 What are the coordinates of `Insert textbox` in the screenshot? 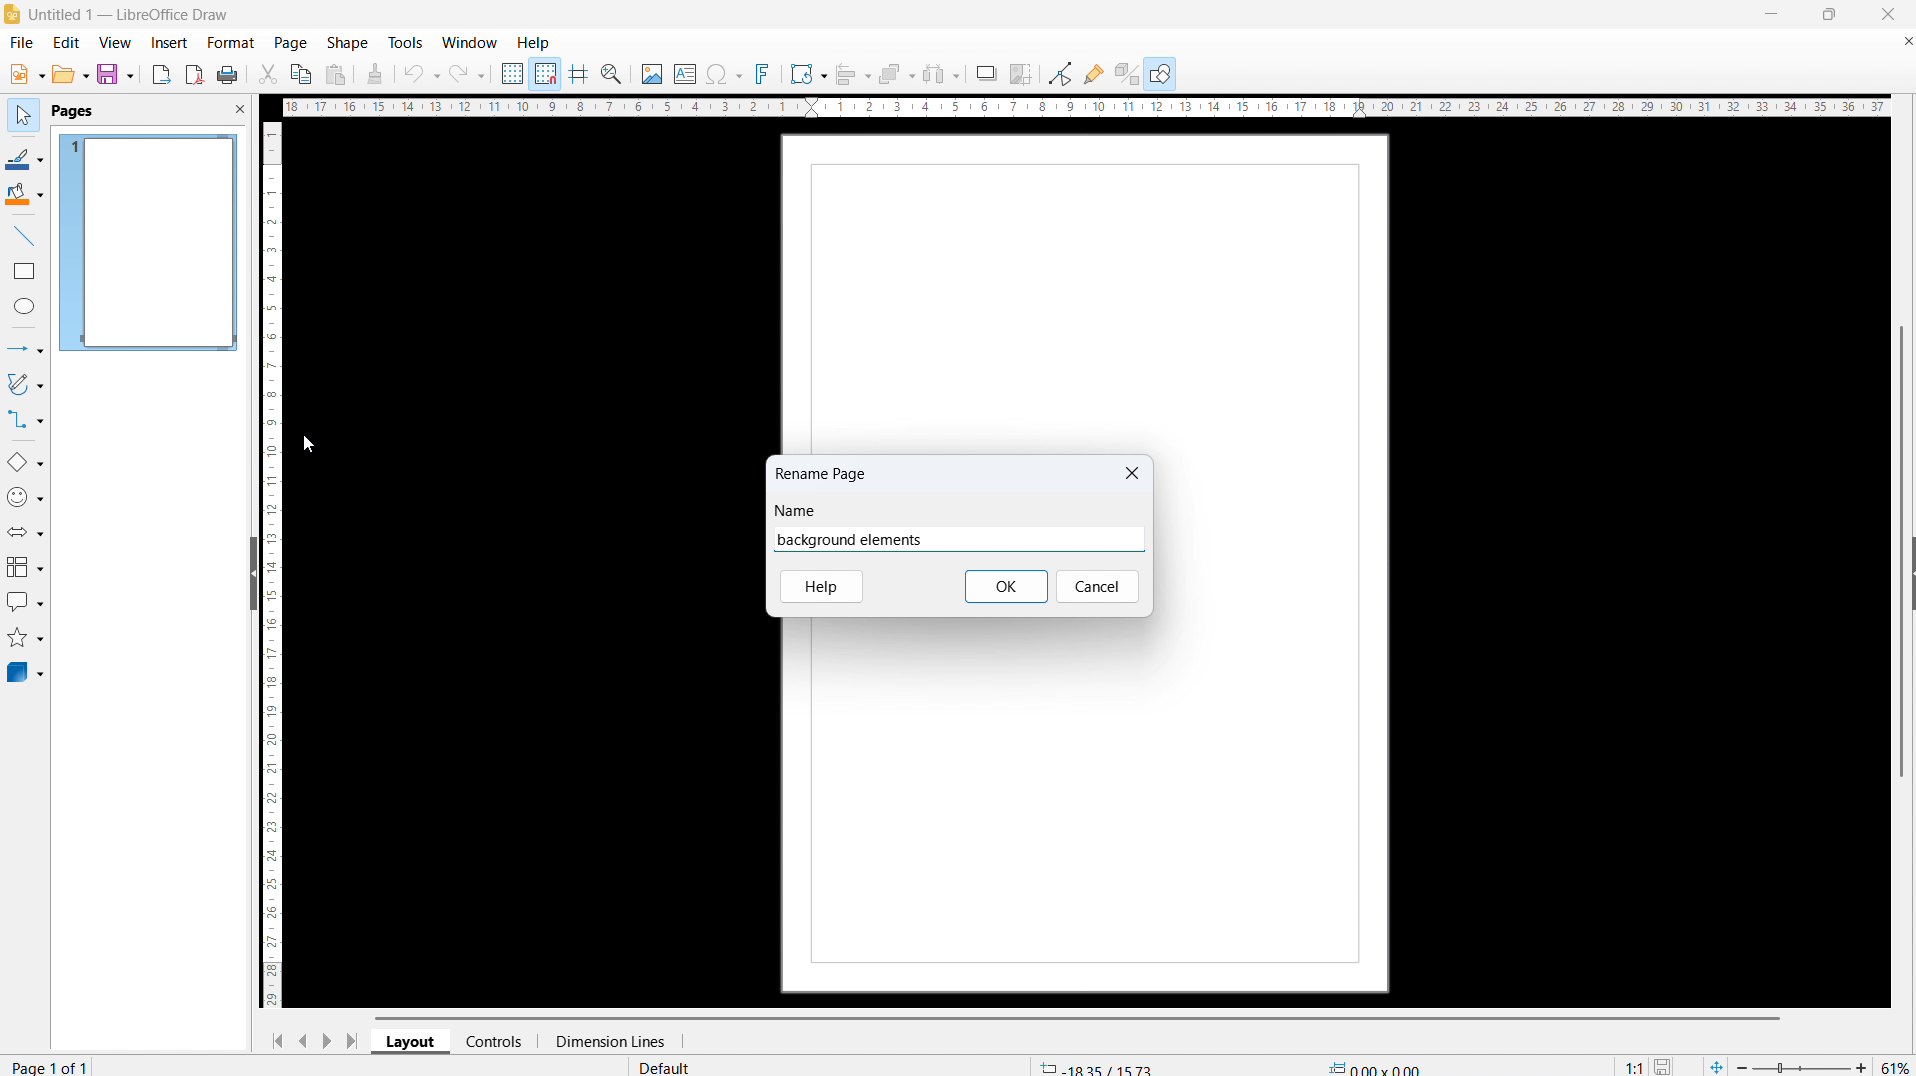 It's located at (686, 74).